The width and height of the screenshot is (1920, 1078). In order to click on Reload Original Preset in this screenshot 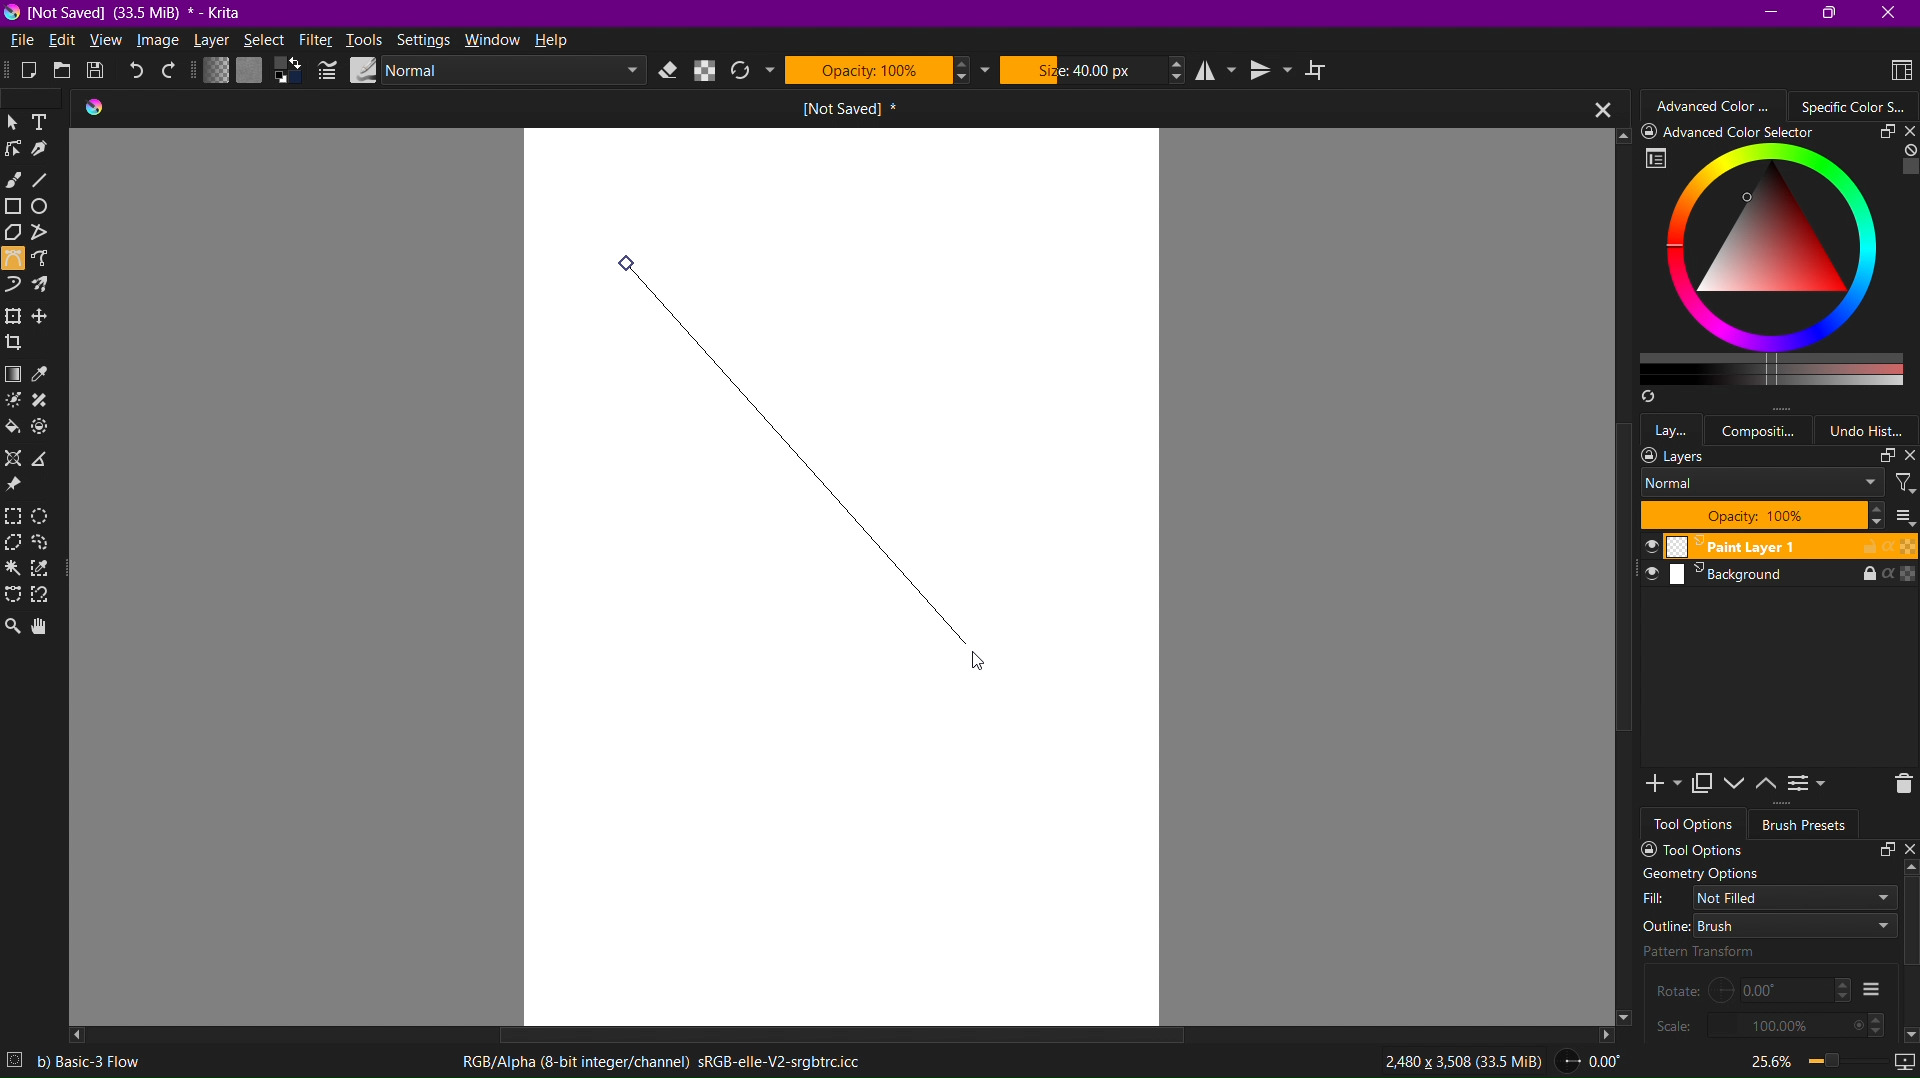, I will do `click(750, 72)`.